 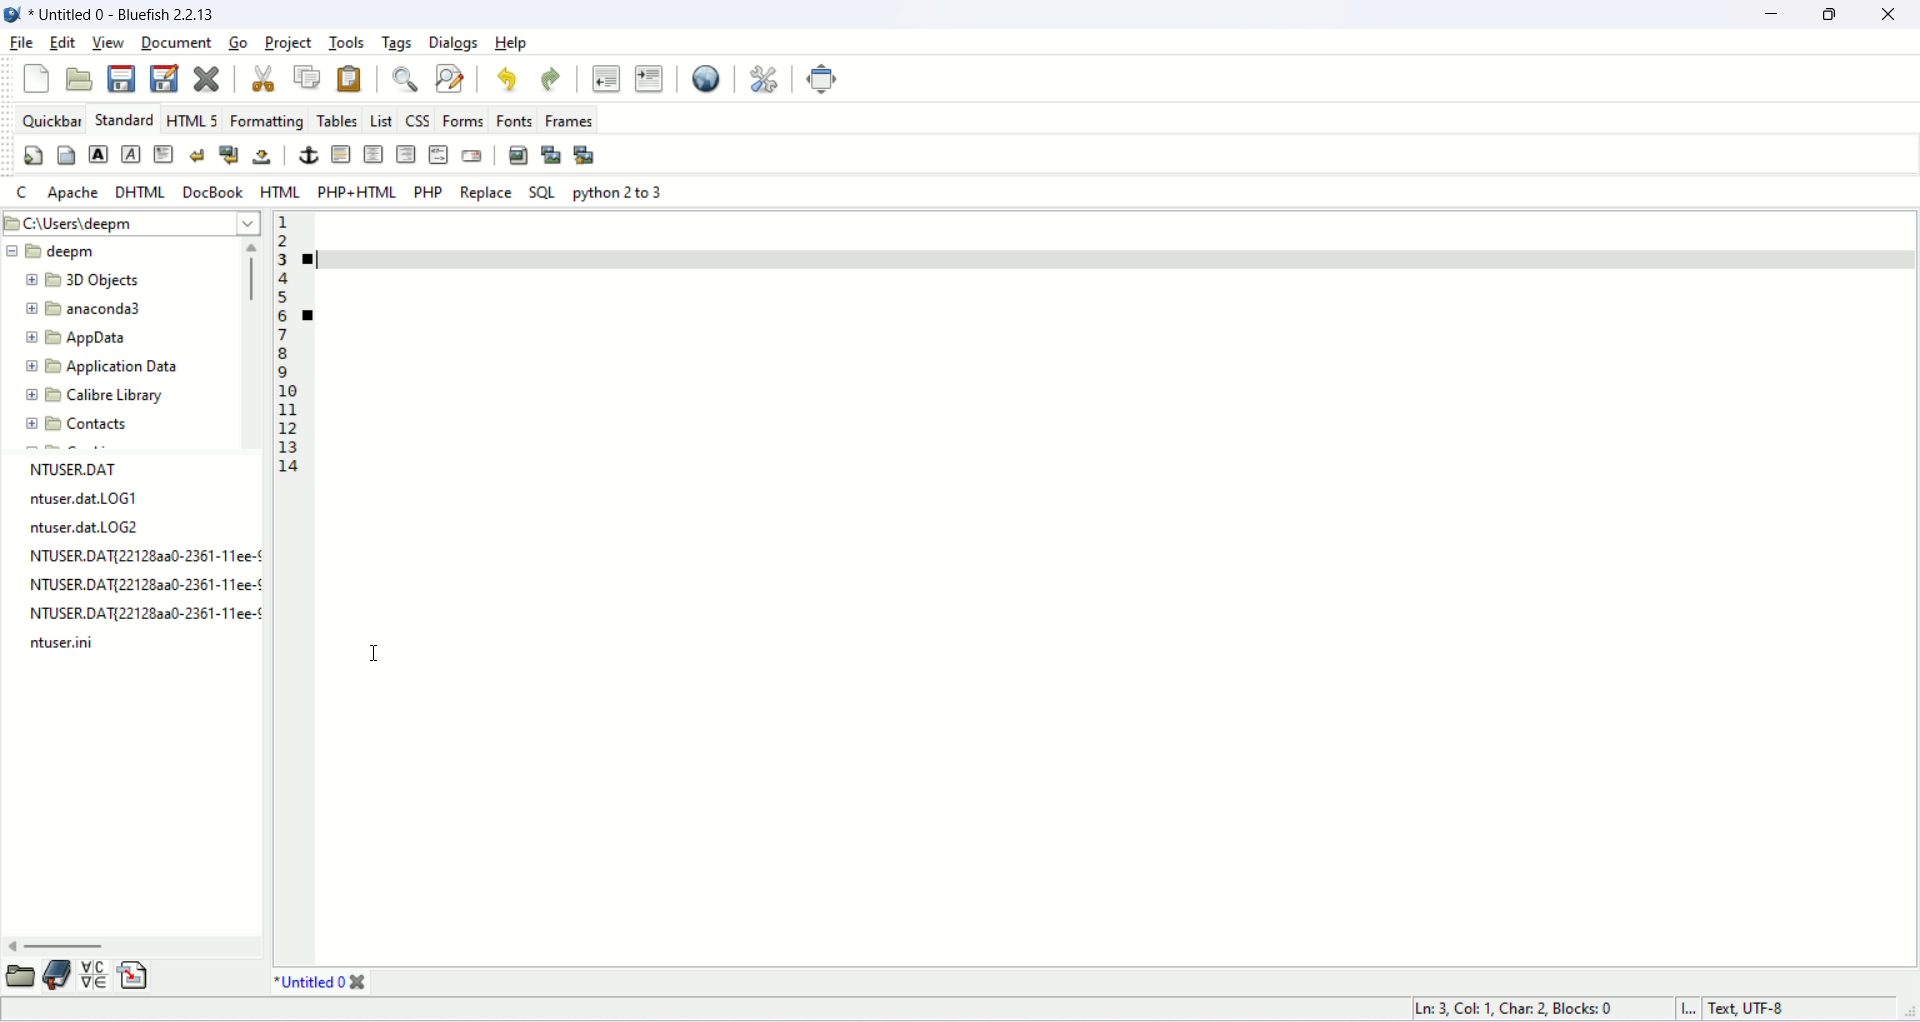 What do you see at coordinates (471, 155) in the screenshot?
I see `email` at bounding box center [471, 155].